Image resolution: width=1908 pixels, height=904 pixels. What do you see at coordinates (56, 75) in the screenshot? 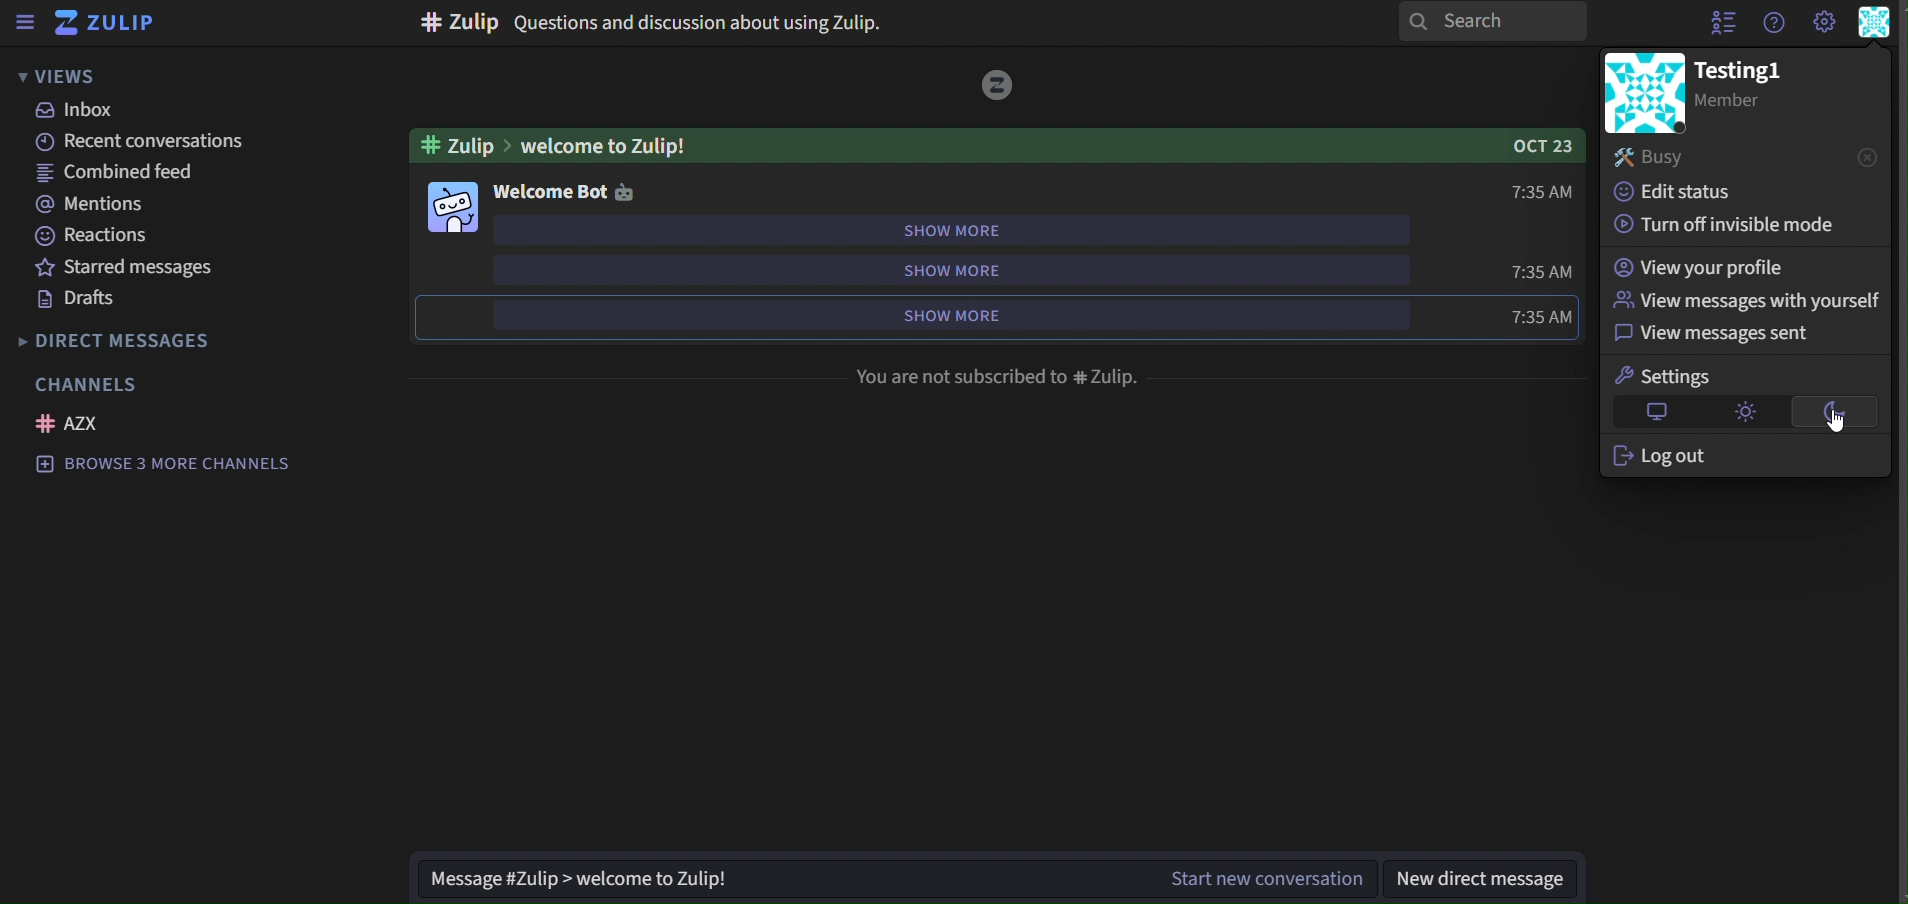
I see `views` at bounding box center [56, 75].